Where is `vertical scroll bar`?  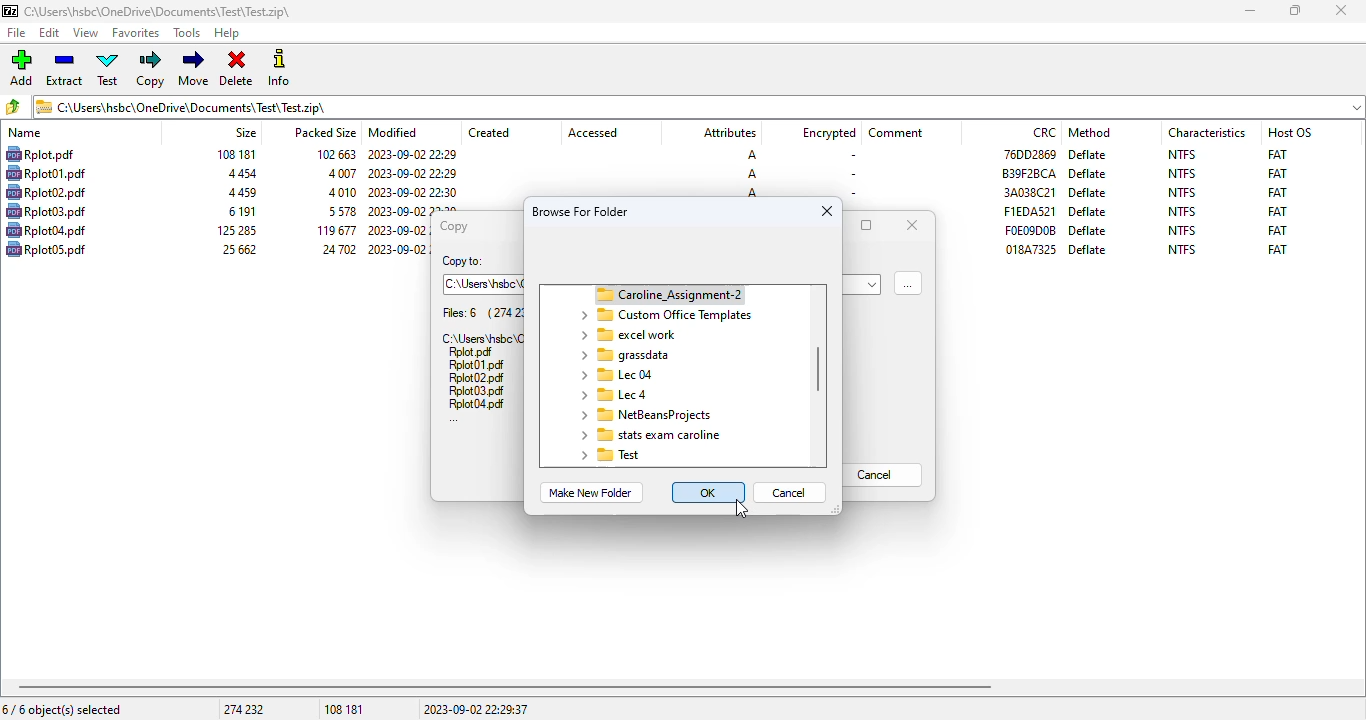
vertical scroll bar is located at coordinates (819, 369).